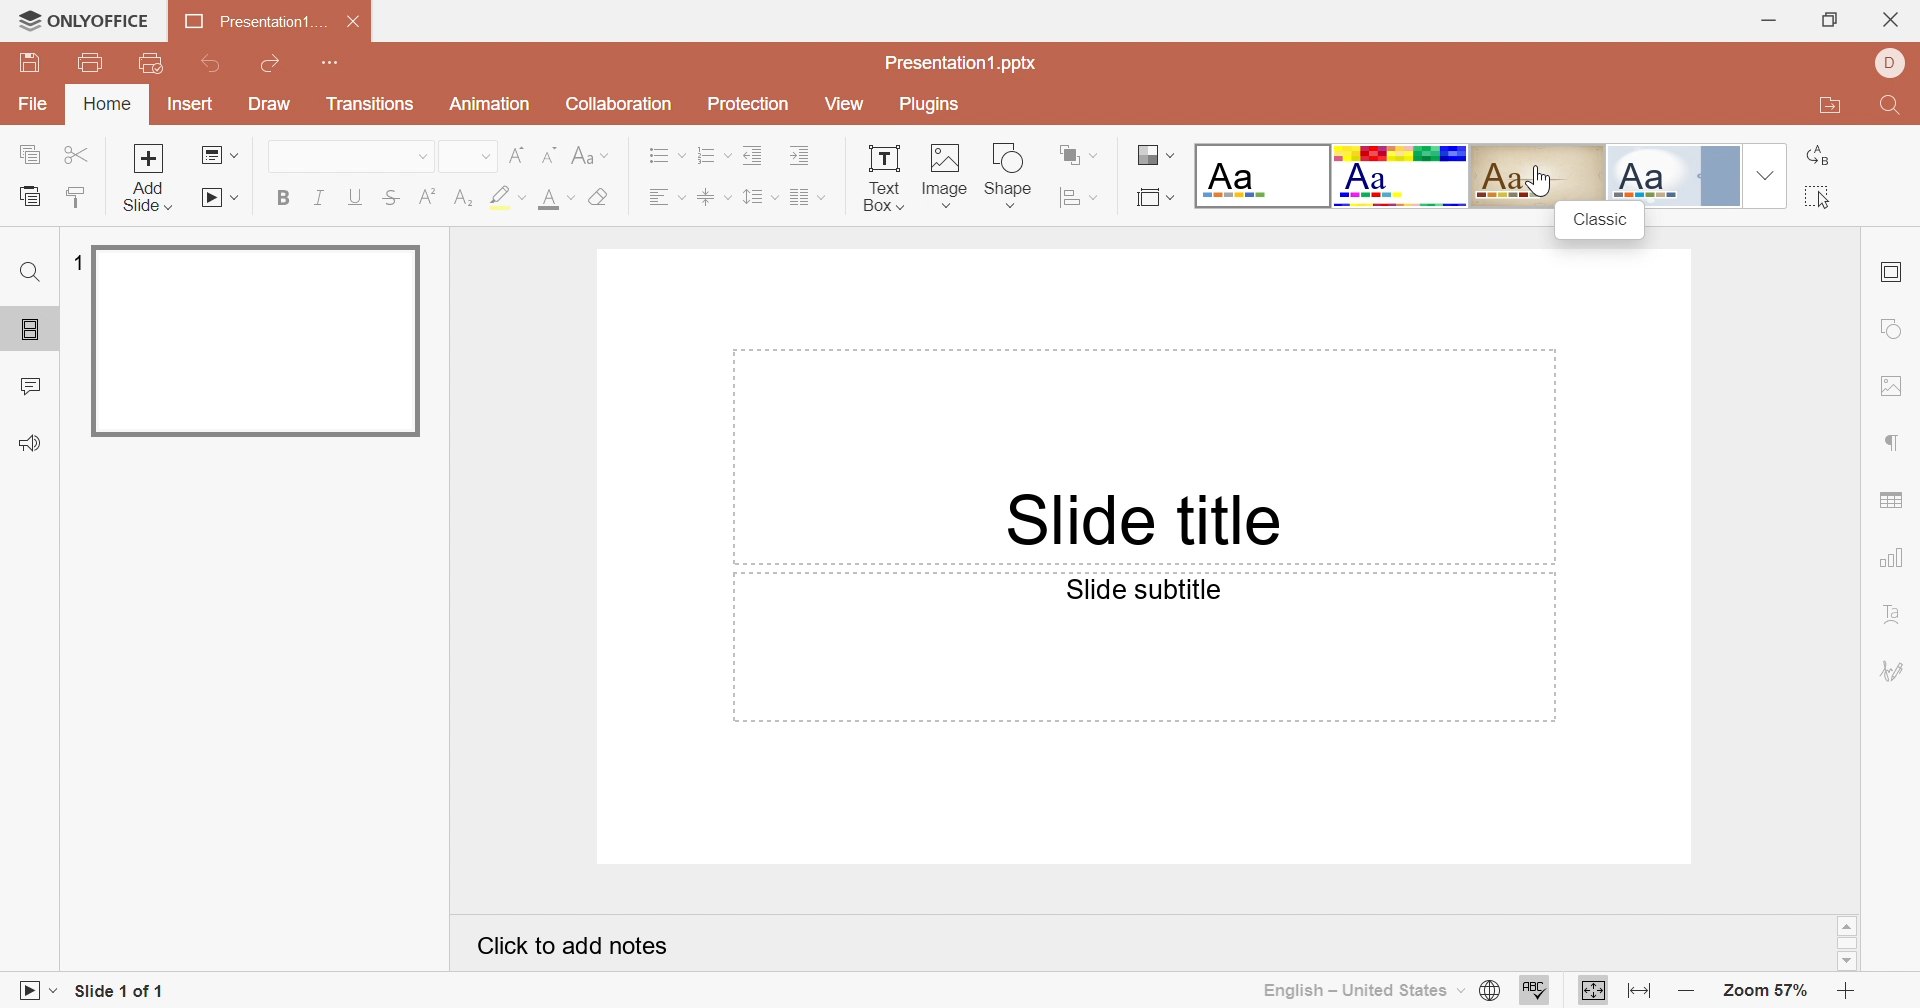 Image resolution: width=1920 pixels, height=1008 pixels. Describe the element at coordinates (1898, 611) in the screenshot. I see `Text Art settings` at that location.